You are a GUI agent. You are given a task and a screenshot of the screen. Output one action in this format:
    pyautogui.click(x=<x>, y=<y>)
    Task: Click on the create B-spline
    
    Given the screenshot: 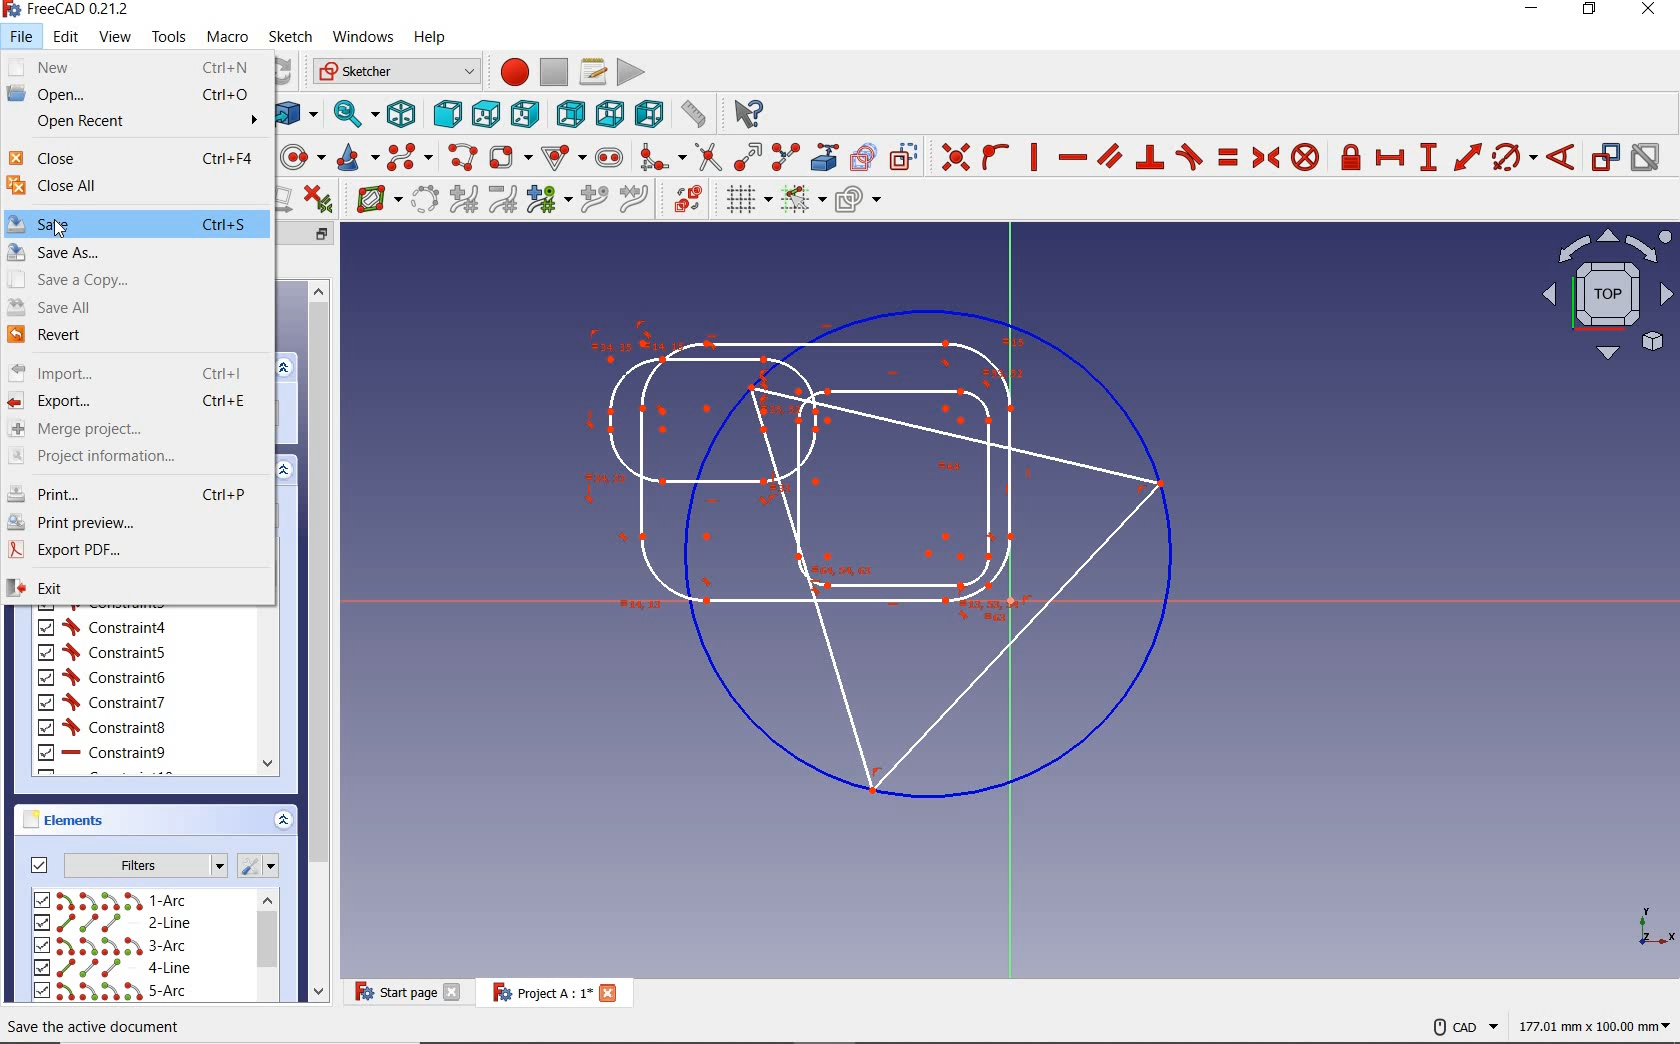 What is the action you would take?
    pyautogui.click(x=408, y=158)
    